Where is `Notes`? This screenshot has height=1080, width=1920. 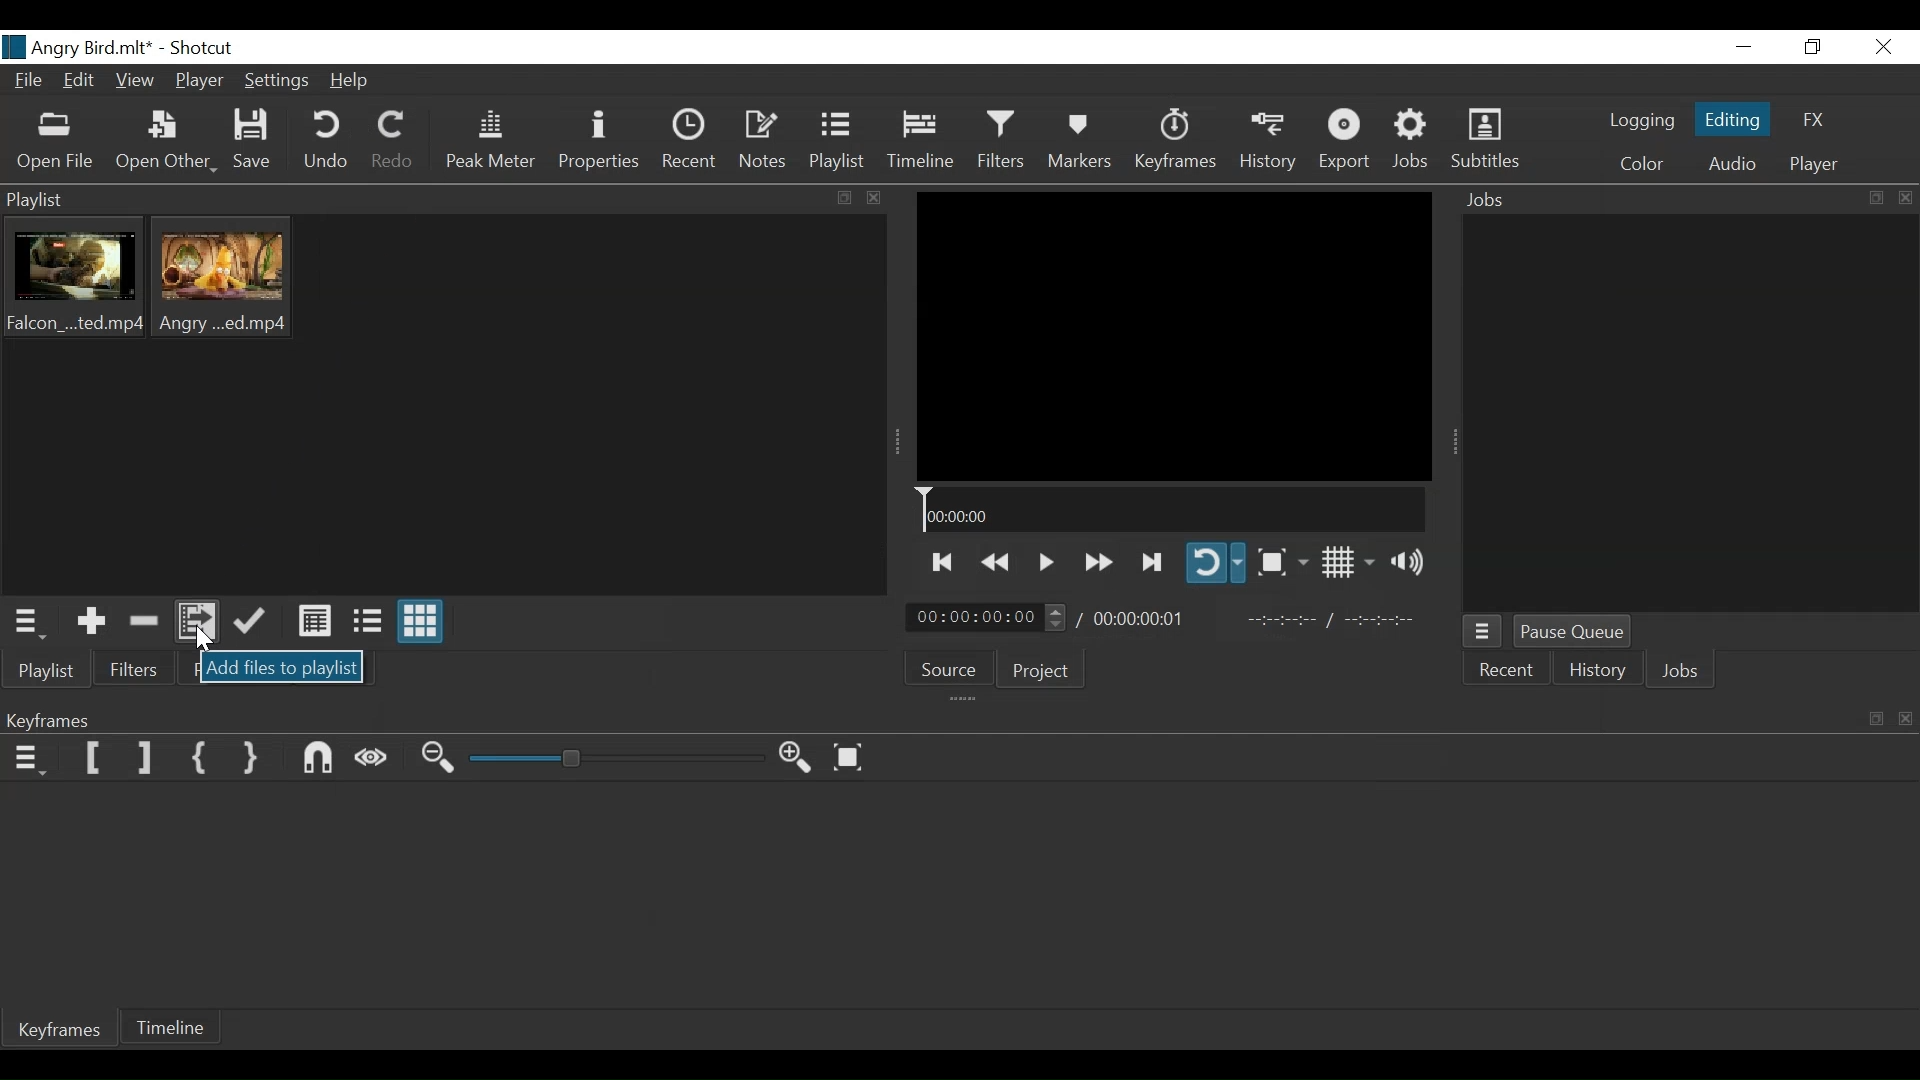 Notes is located at coordinates (767, 142).